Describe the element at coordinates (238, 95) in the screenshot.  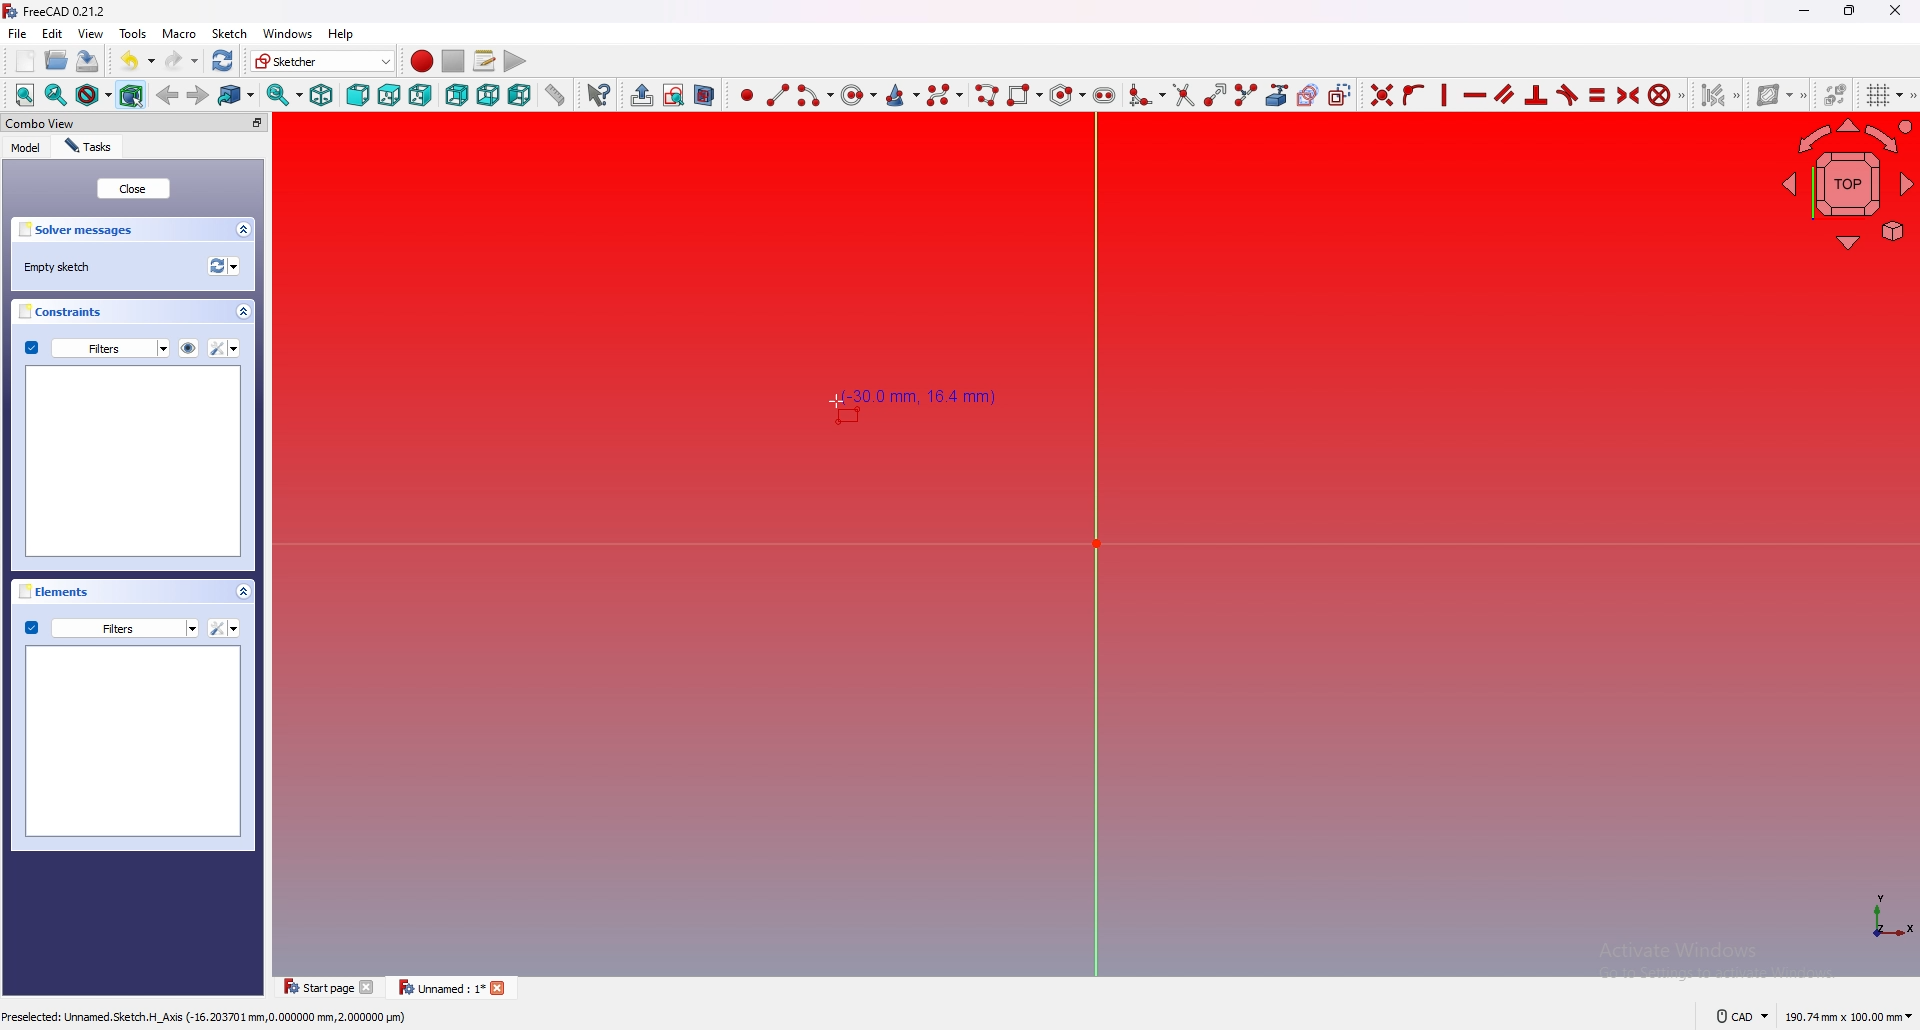
I see `goto linked object` at that location.